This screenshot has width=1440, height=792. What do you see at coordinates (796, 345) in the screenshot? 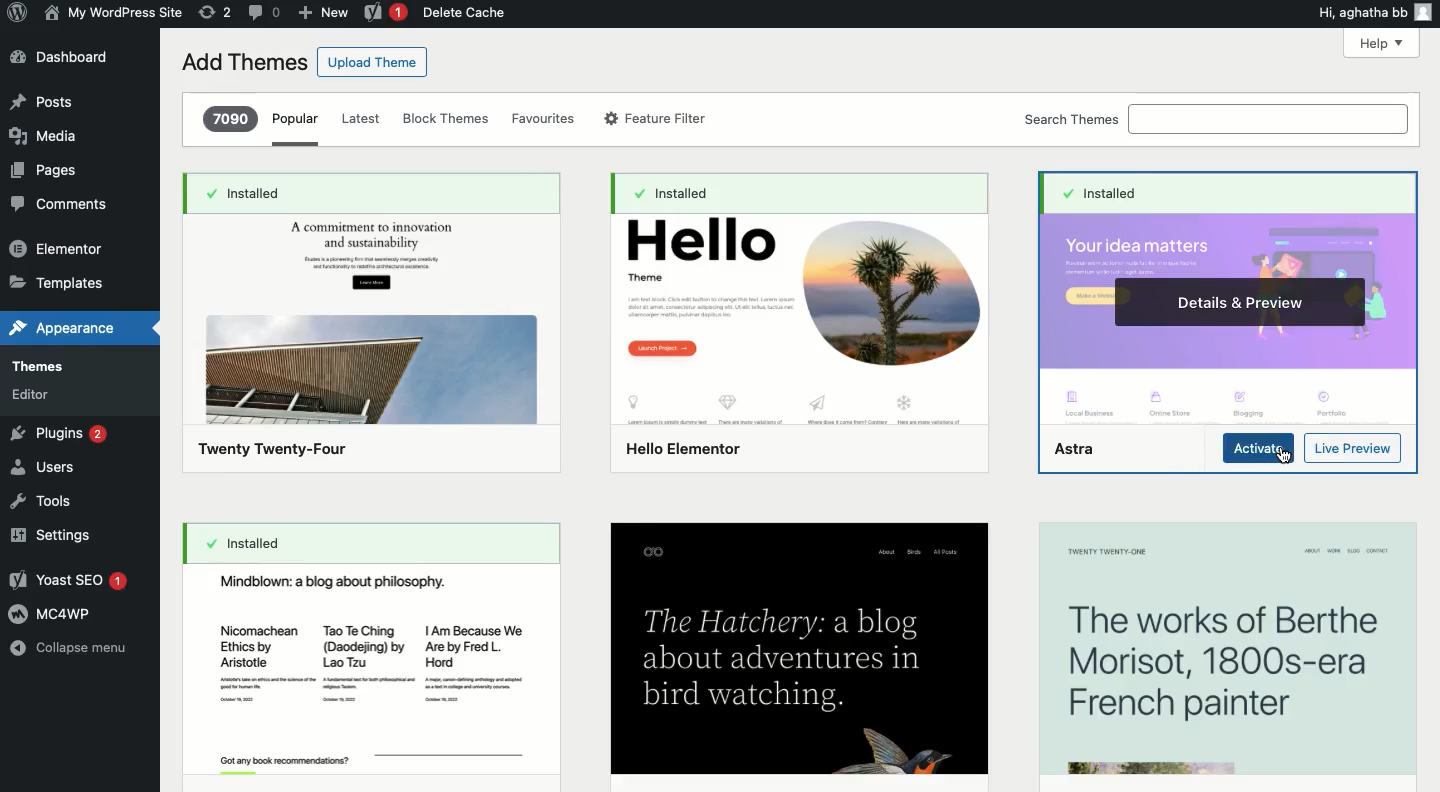
I see `Hello elementor Theme` at bounding box center [796, 345].